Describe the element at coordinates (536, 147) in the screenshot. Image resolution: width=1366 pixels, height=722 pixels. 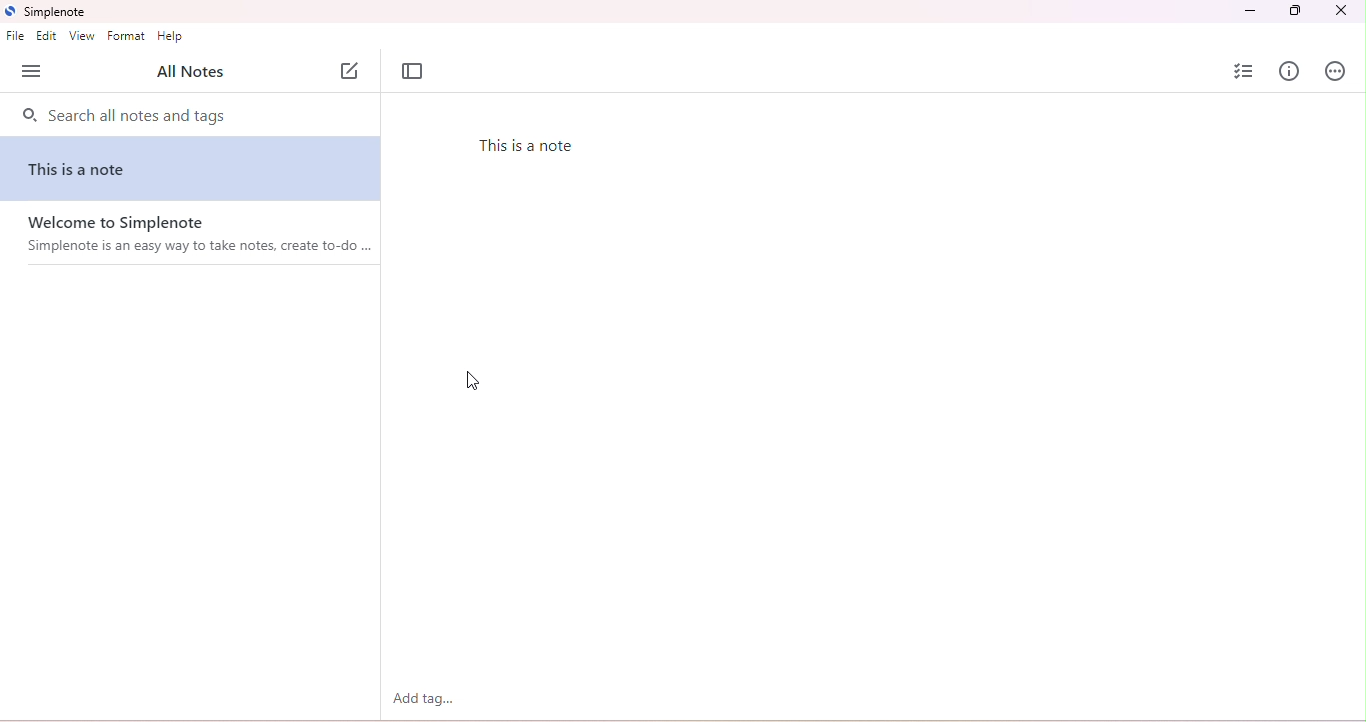
I see `this is a note` at that location.